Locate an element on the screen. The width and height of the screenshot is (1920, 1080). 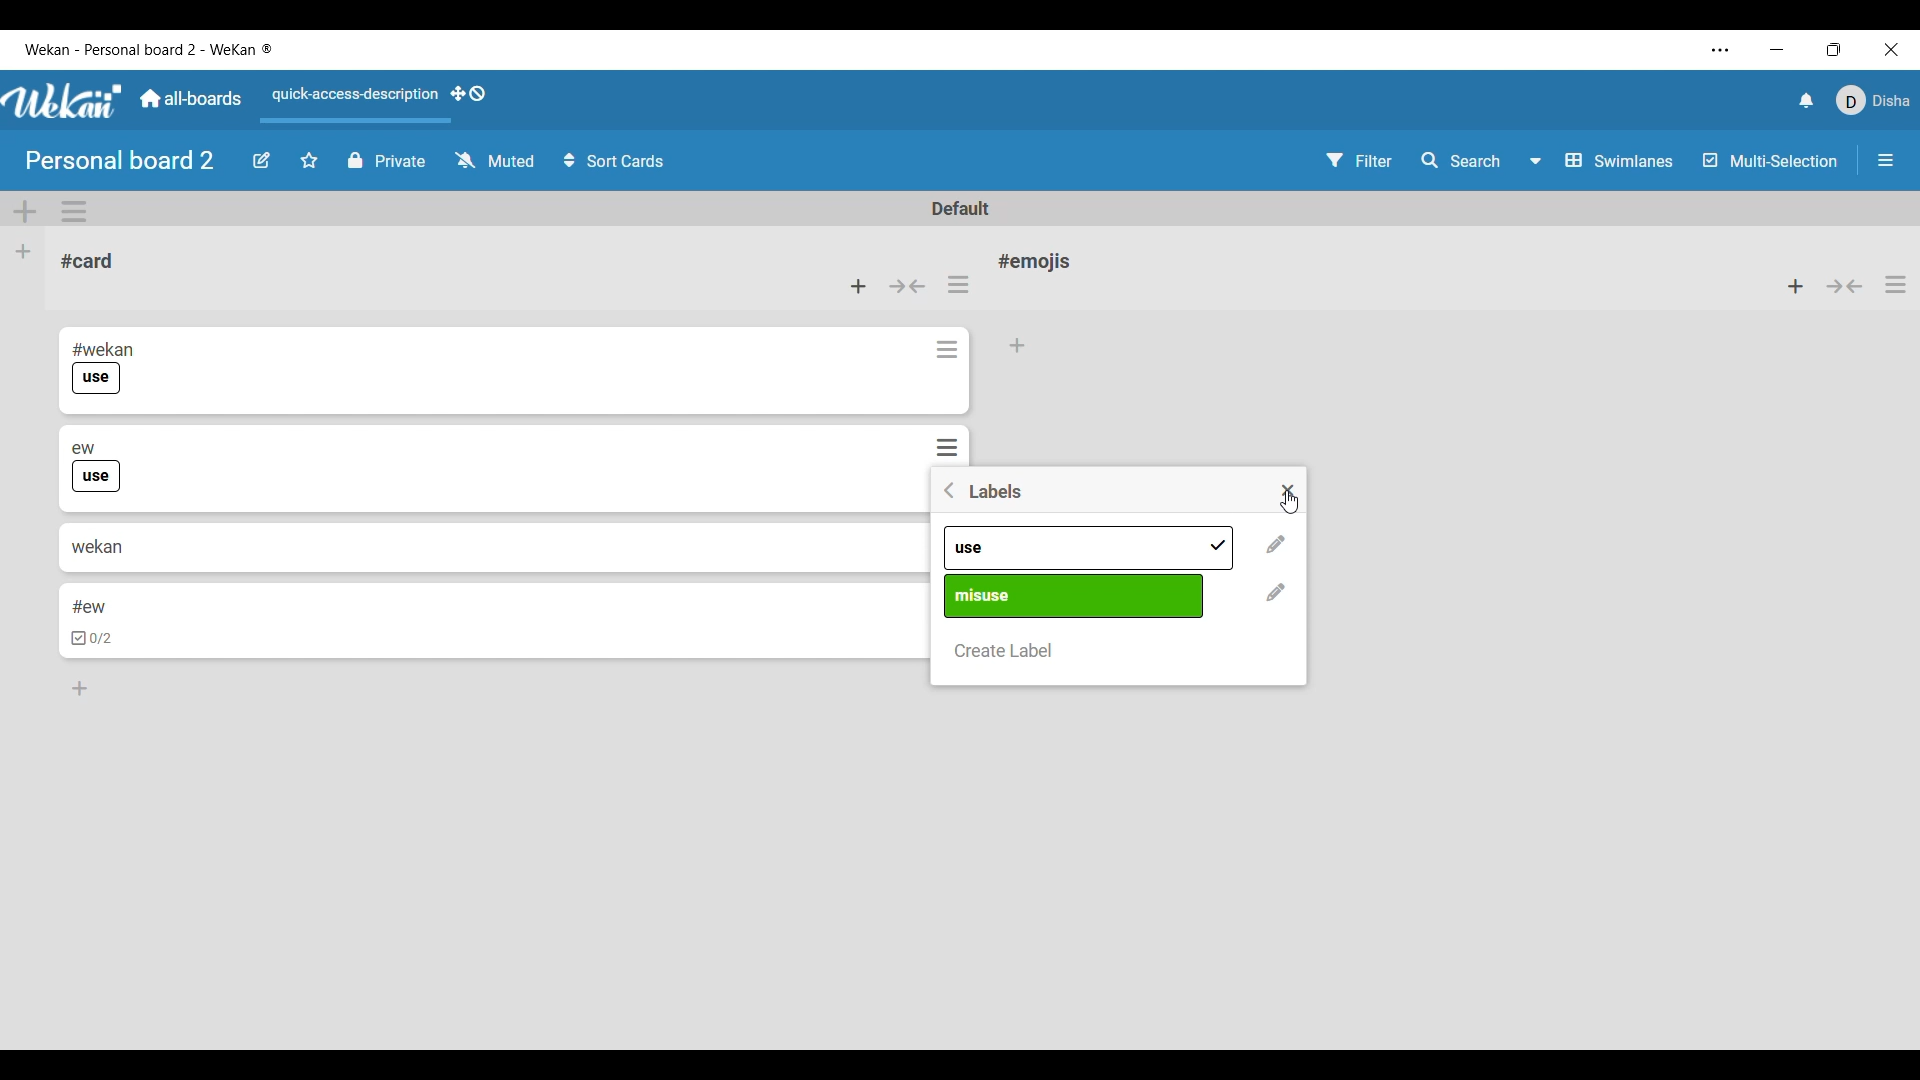
Collapse is located at coordinates (1845, 286).